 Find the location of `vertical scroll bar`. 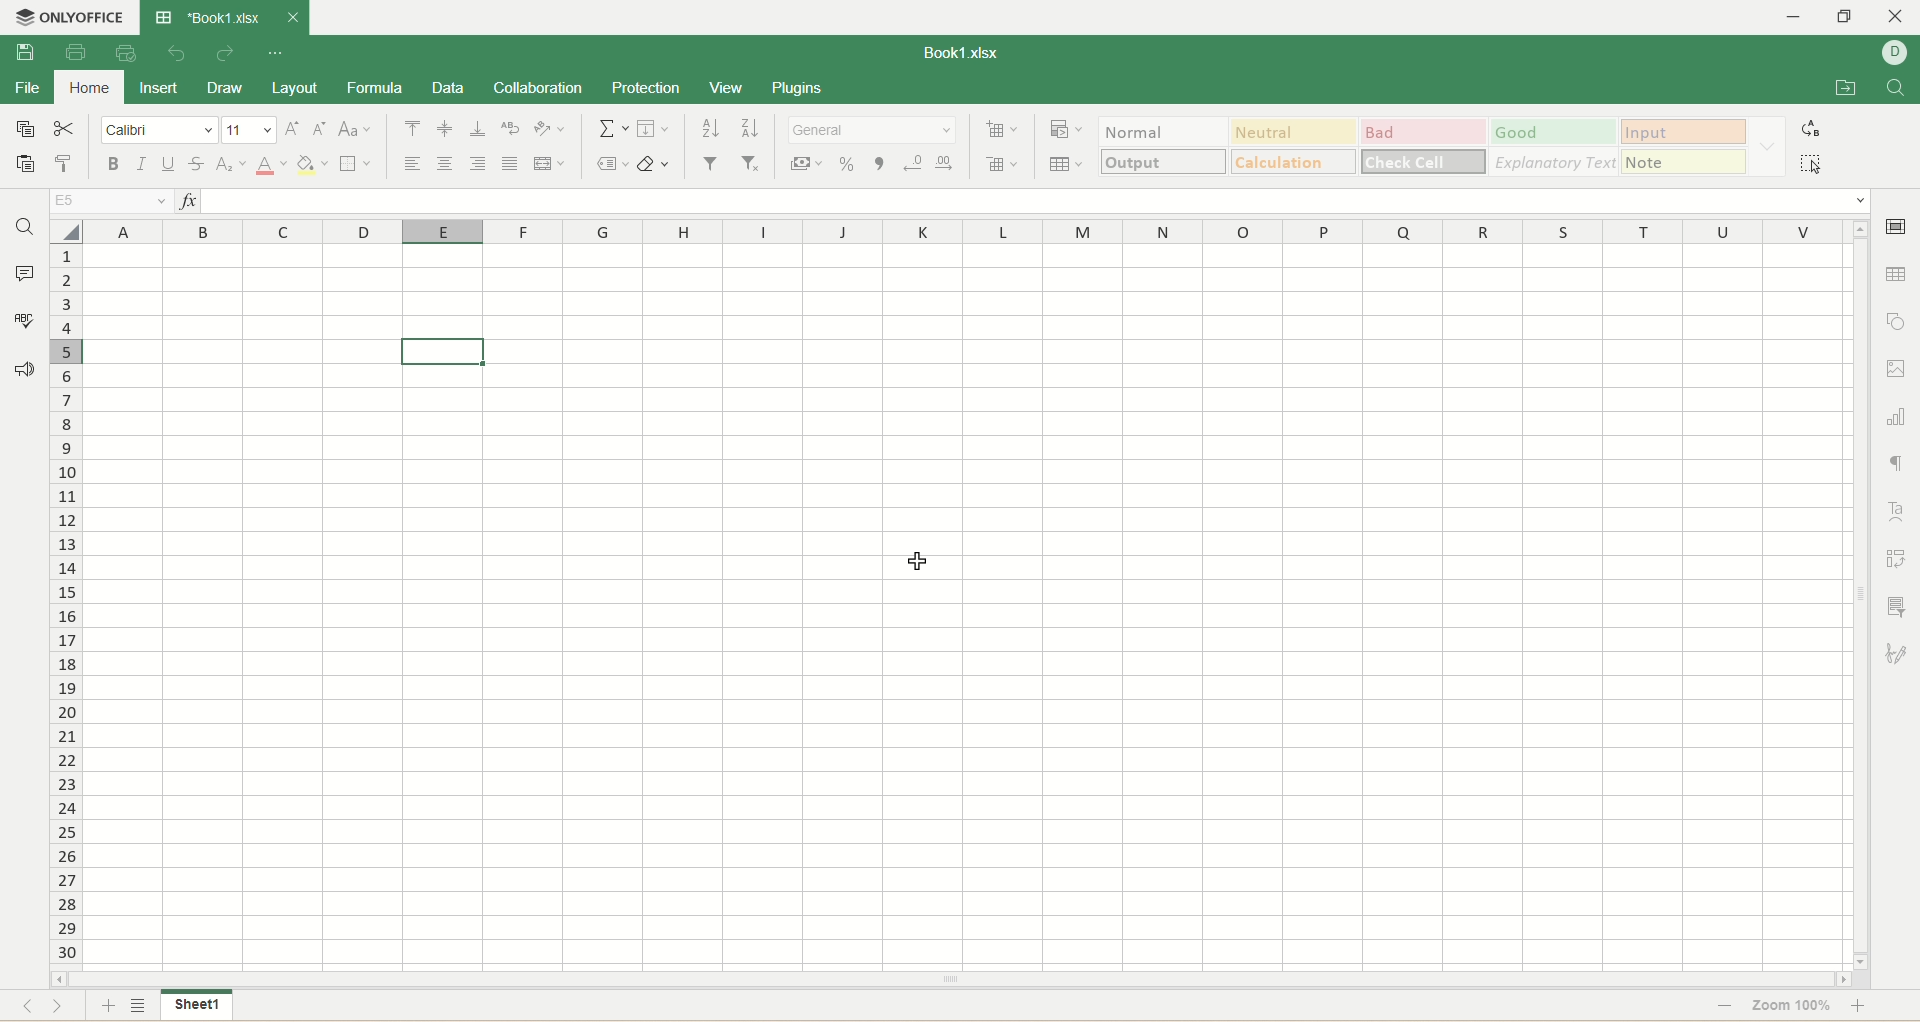

vertical scroll bar is located at coordinates (1864, 593).